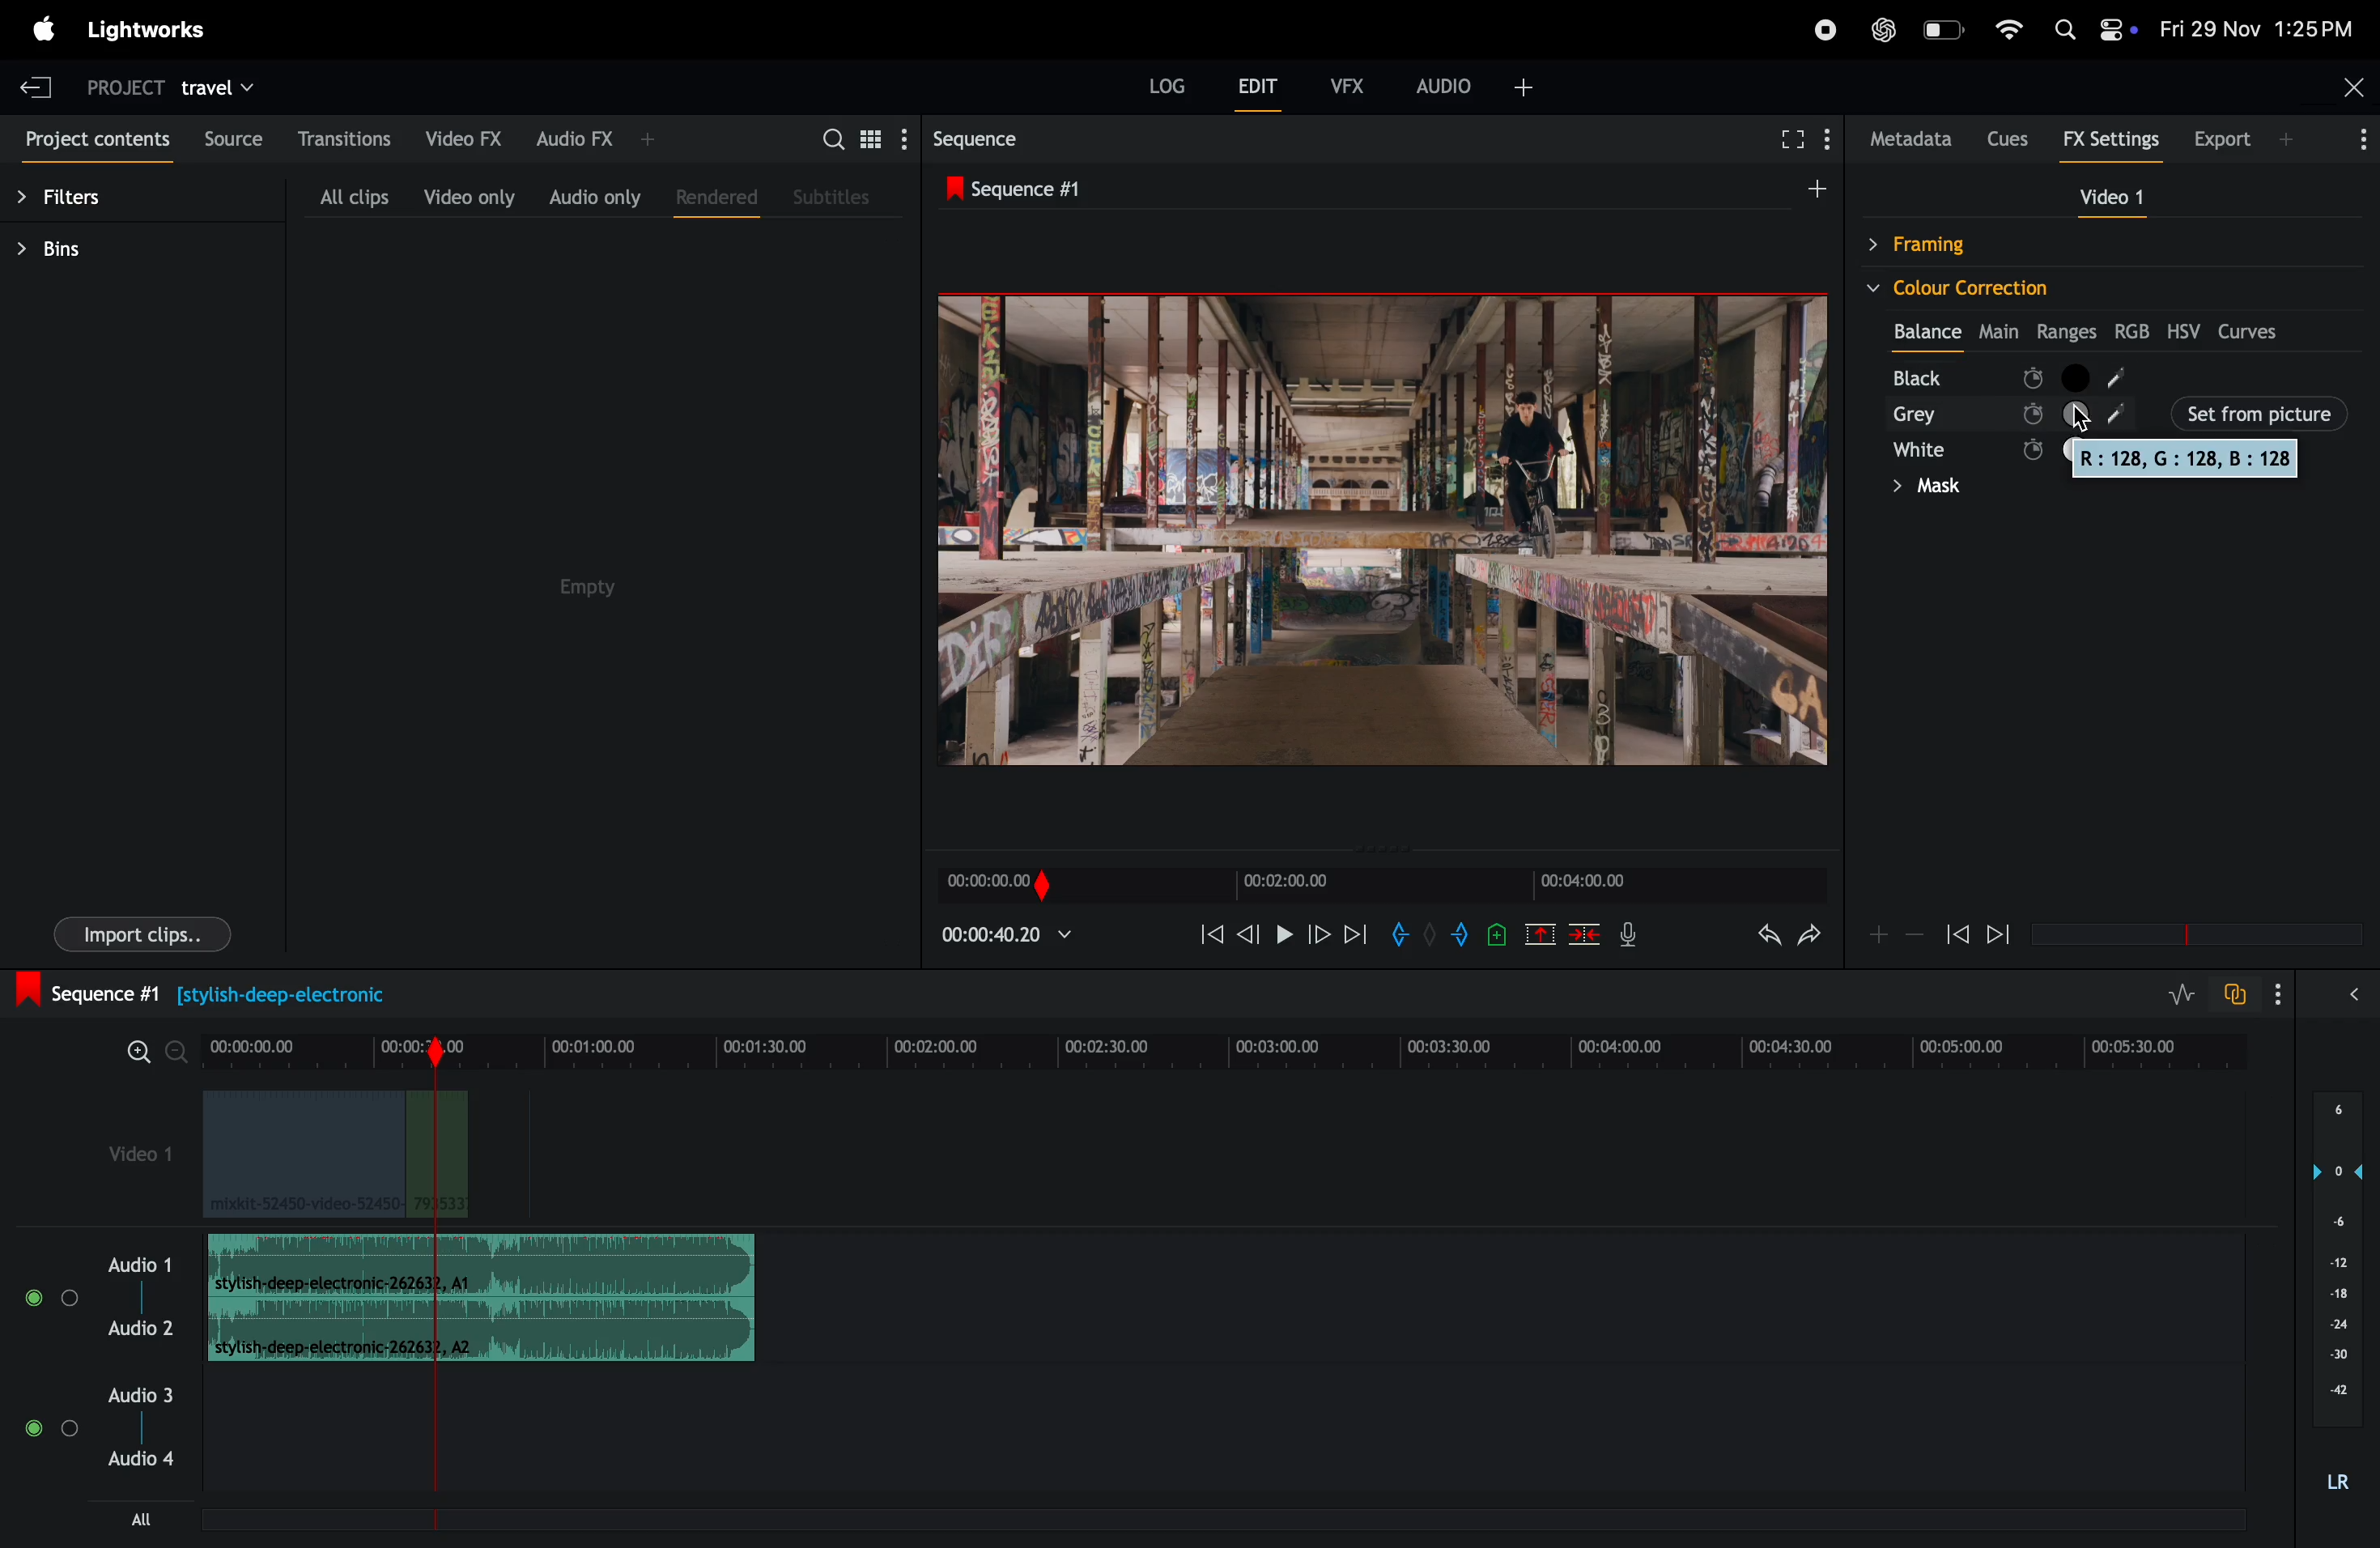 The height and width of the screenshot is (1548, 2380). I want to click on video only, so click(469, 197).